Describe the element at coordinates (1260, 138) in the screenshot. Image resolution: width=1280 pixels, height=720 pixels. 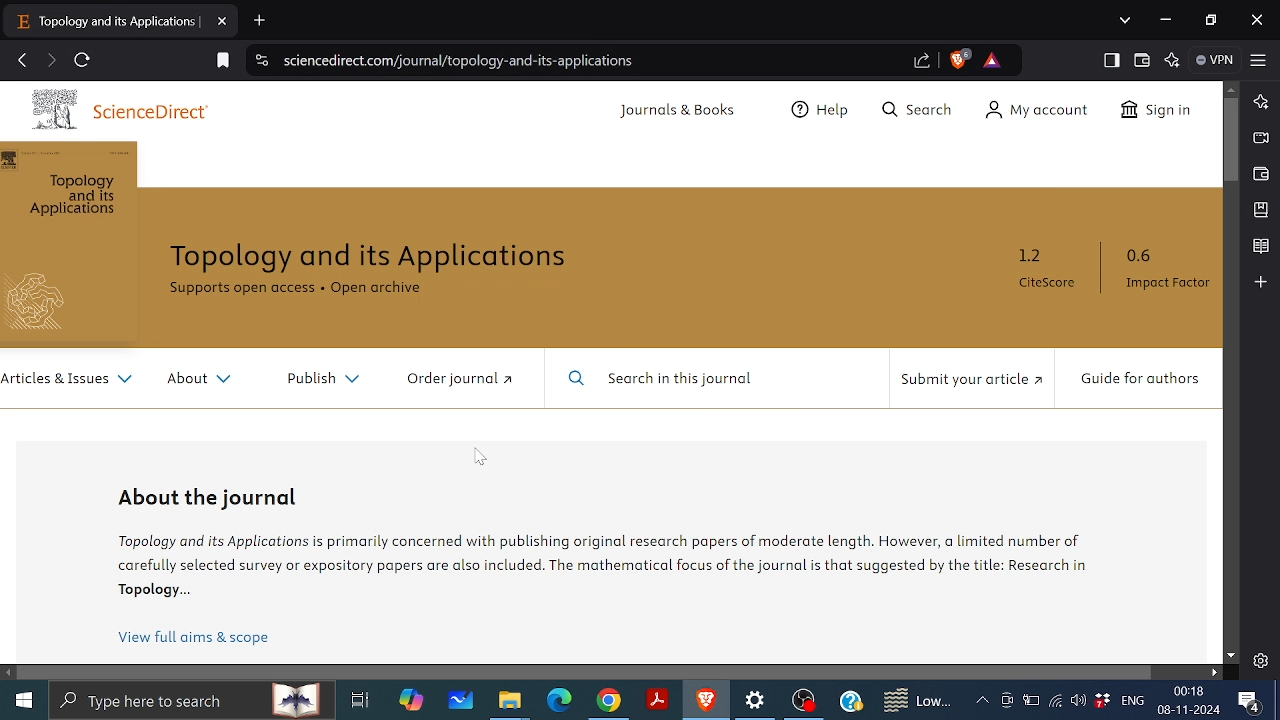
I see `Brave talk` at that location.